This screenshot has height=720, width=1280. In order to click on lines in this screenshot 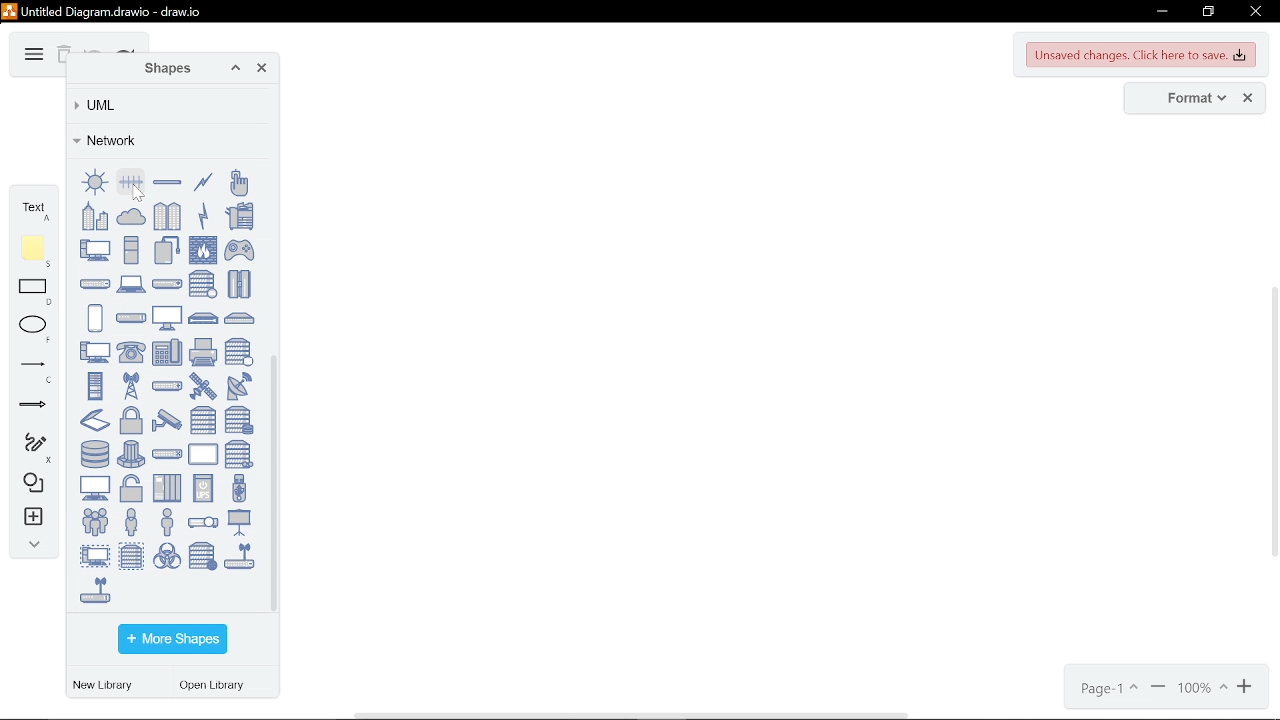, I will do `click(33, 371)`.